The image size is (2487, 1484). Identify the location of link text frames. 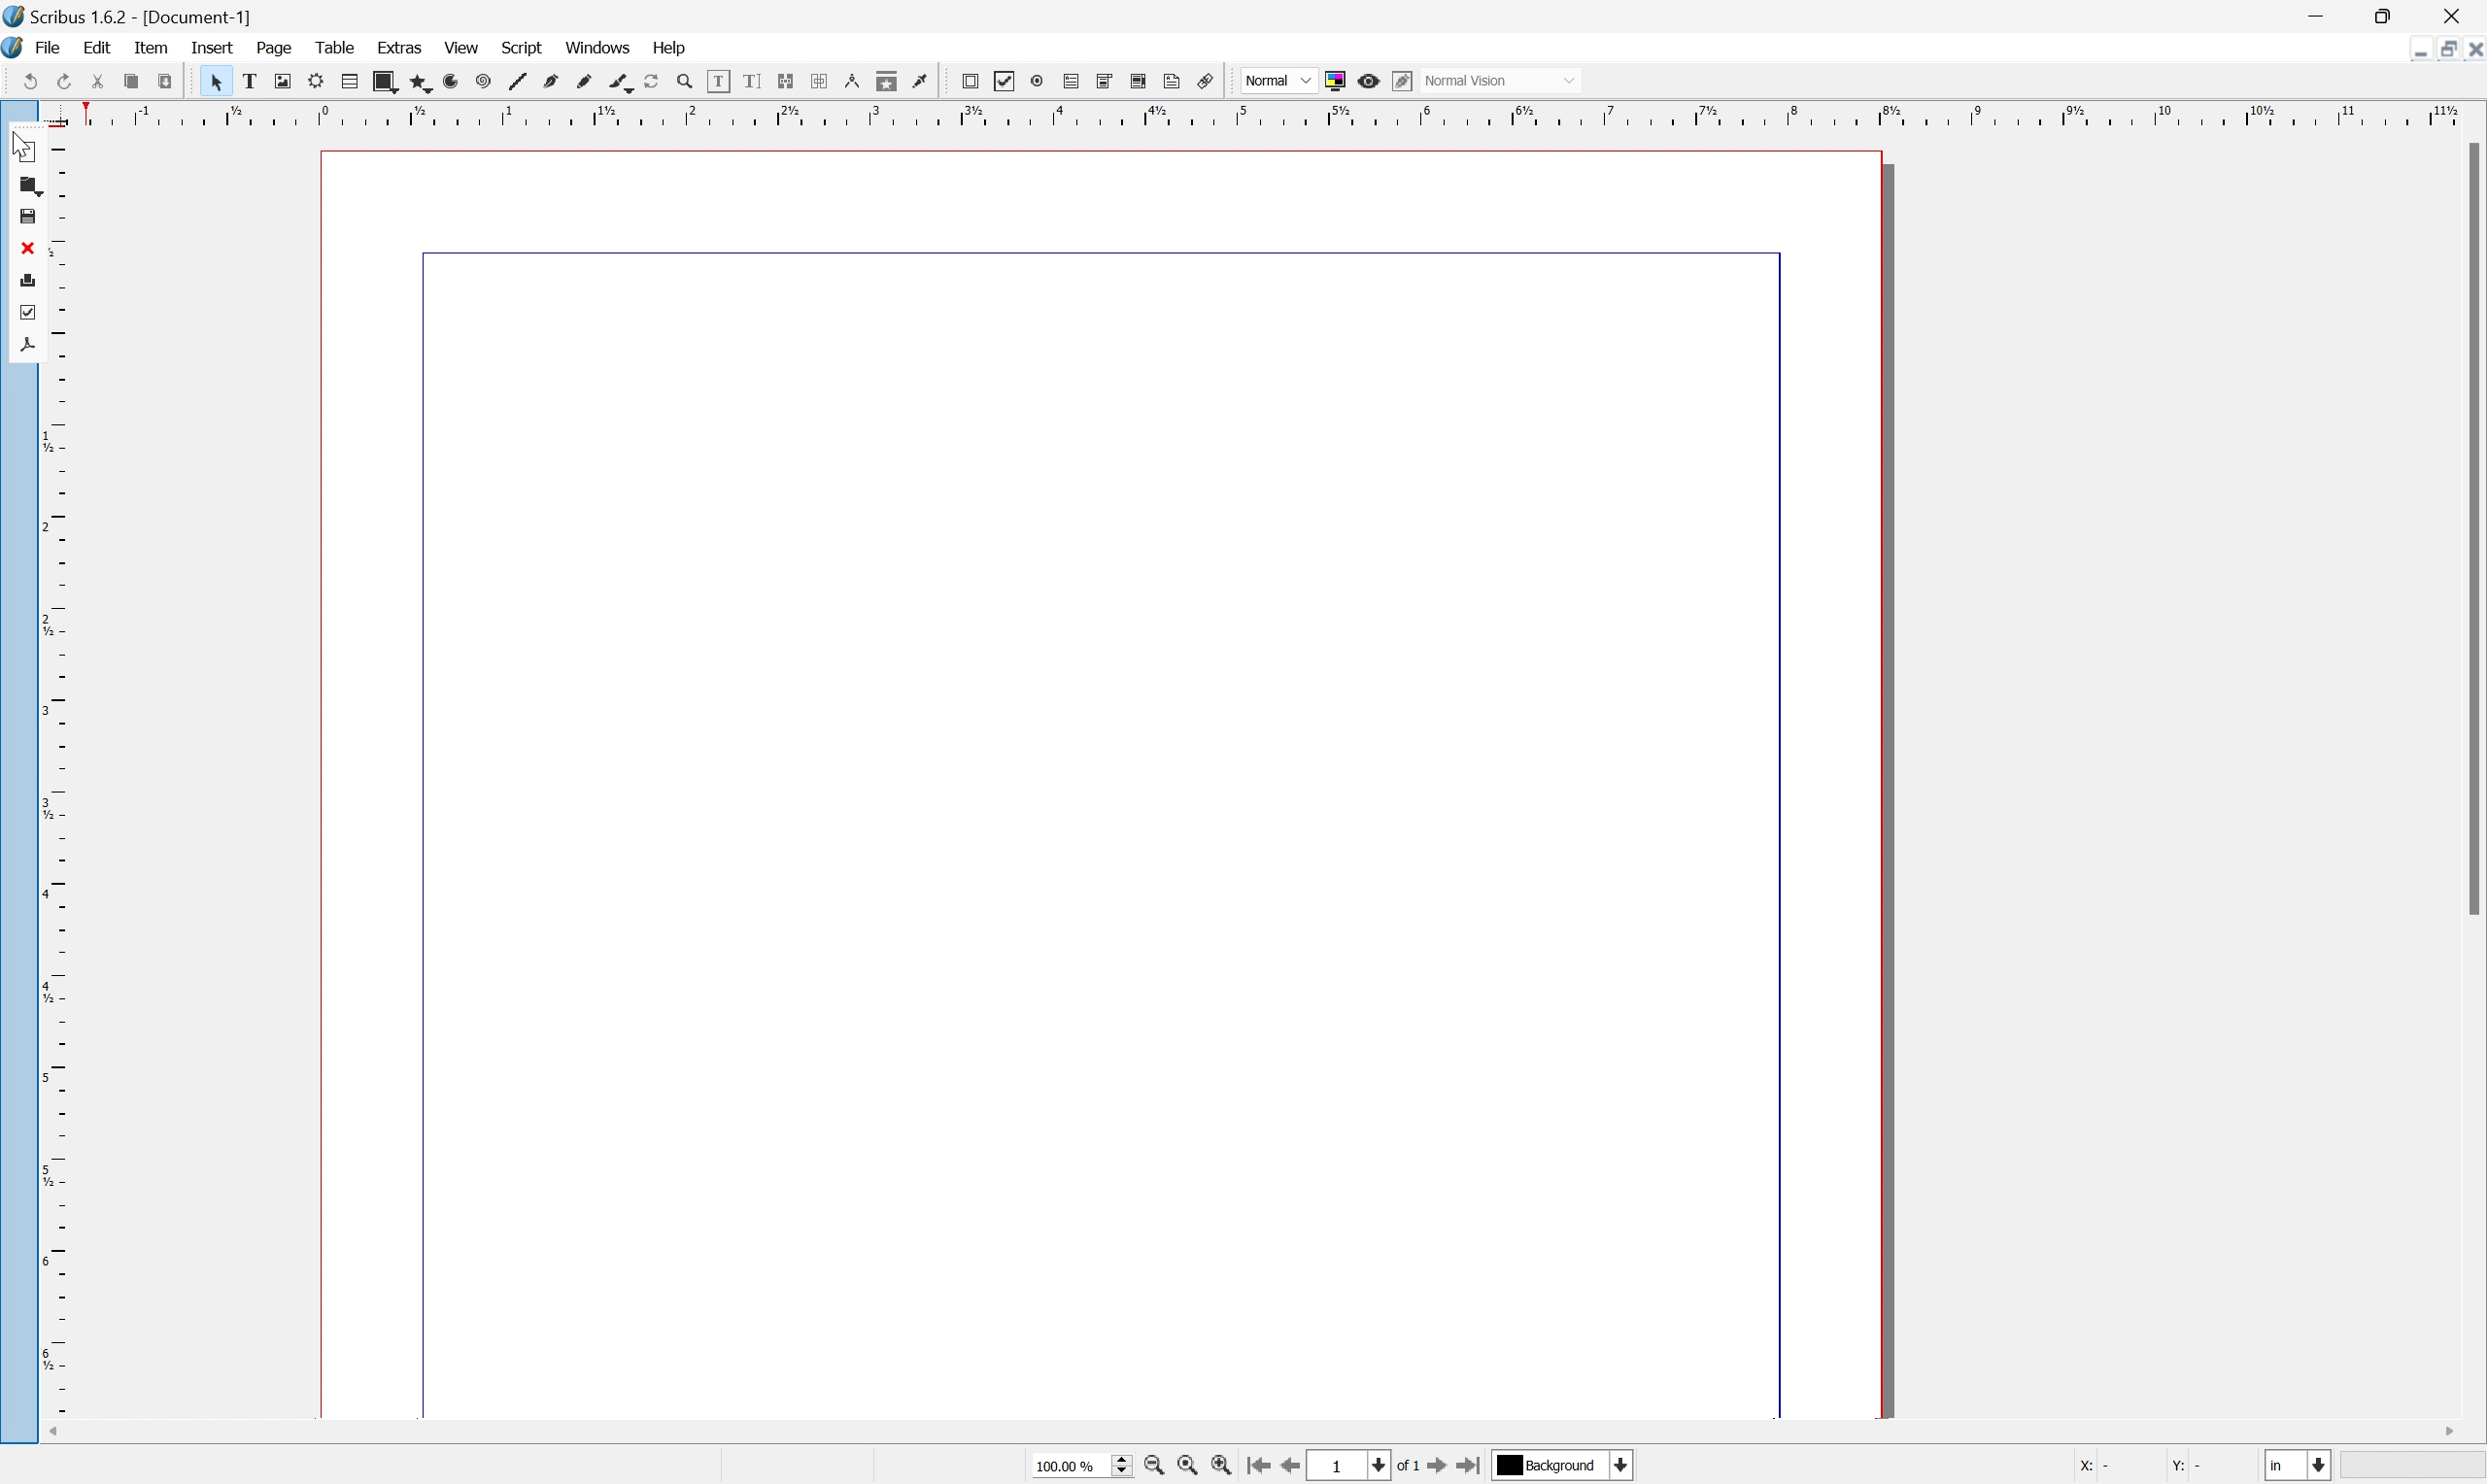
(1039, 81).